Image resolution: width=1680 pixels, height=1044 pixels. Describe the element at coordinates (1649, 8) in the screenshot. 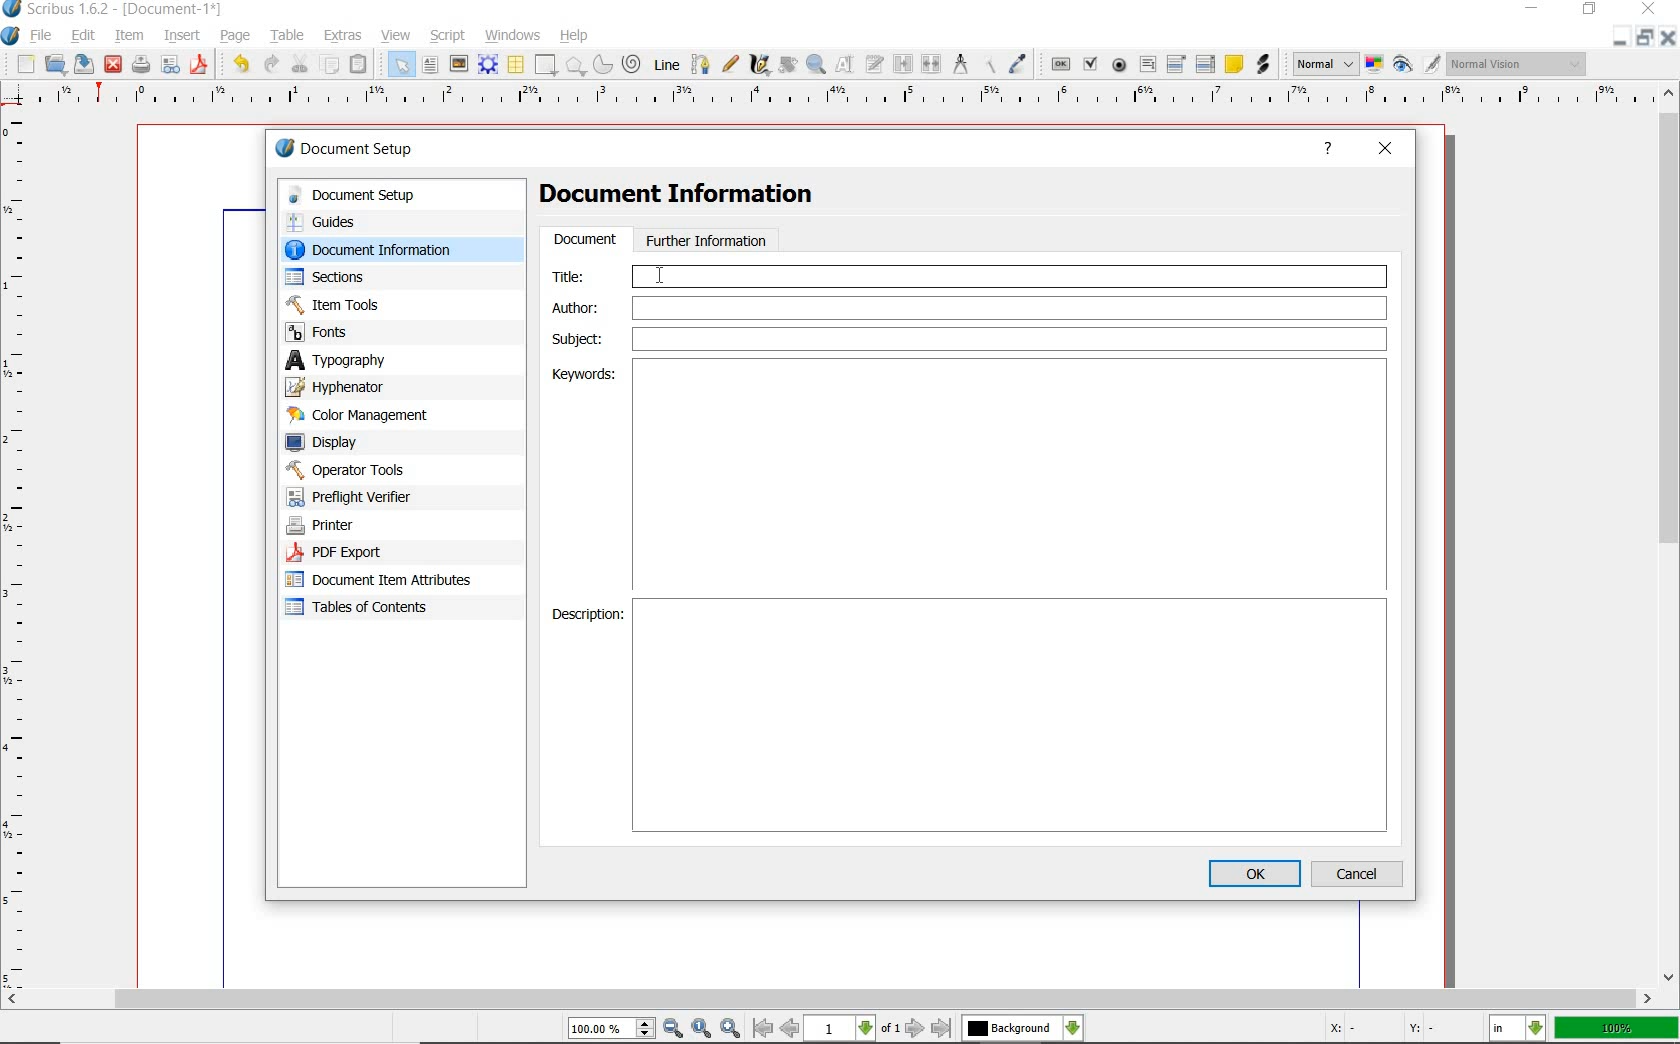

I see `close` at that location.